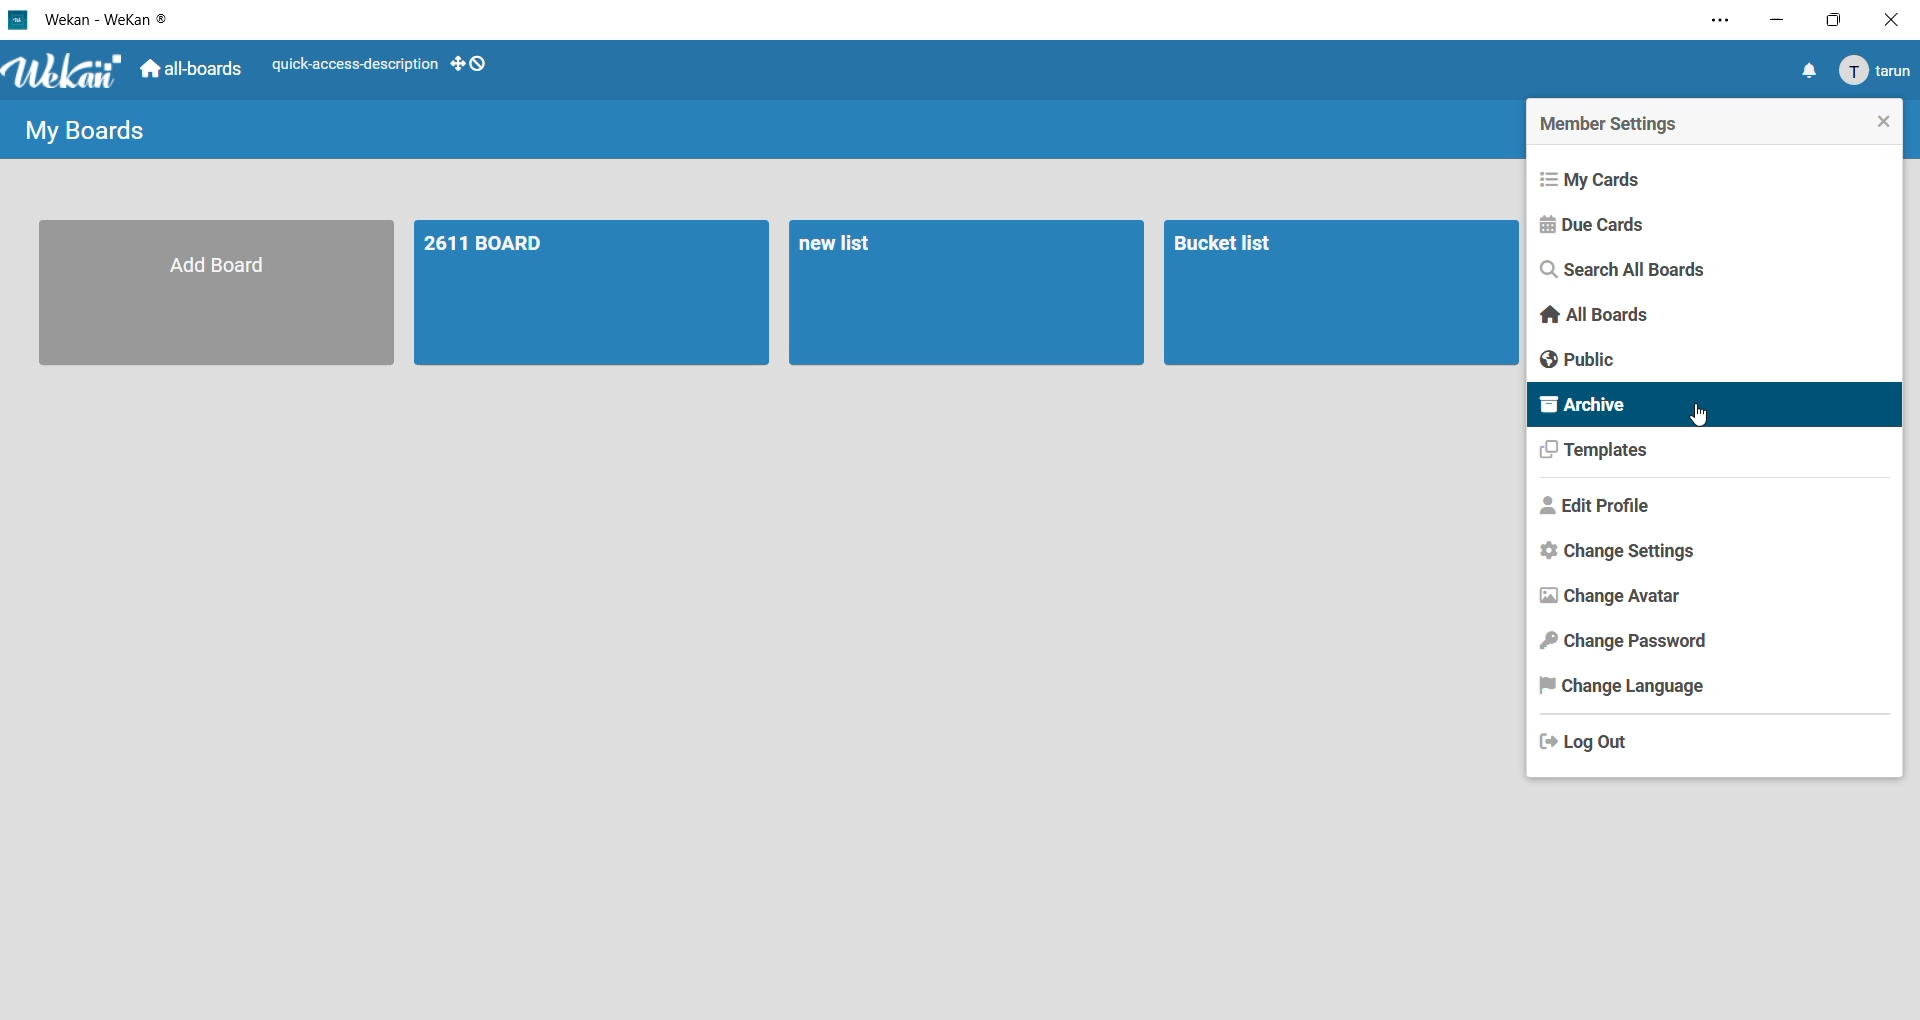 Image resolution: width=1920 pixels, height=1020 pixels. Describe the element at coordinates (964, 290) in the screenshot. I see `new list` at that location.